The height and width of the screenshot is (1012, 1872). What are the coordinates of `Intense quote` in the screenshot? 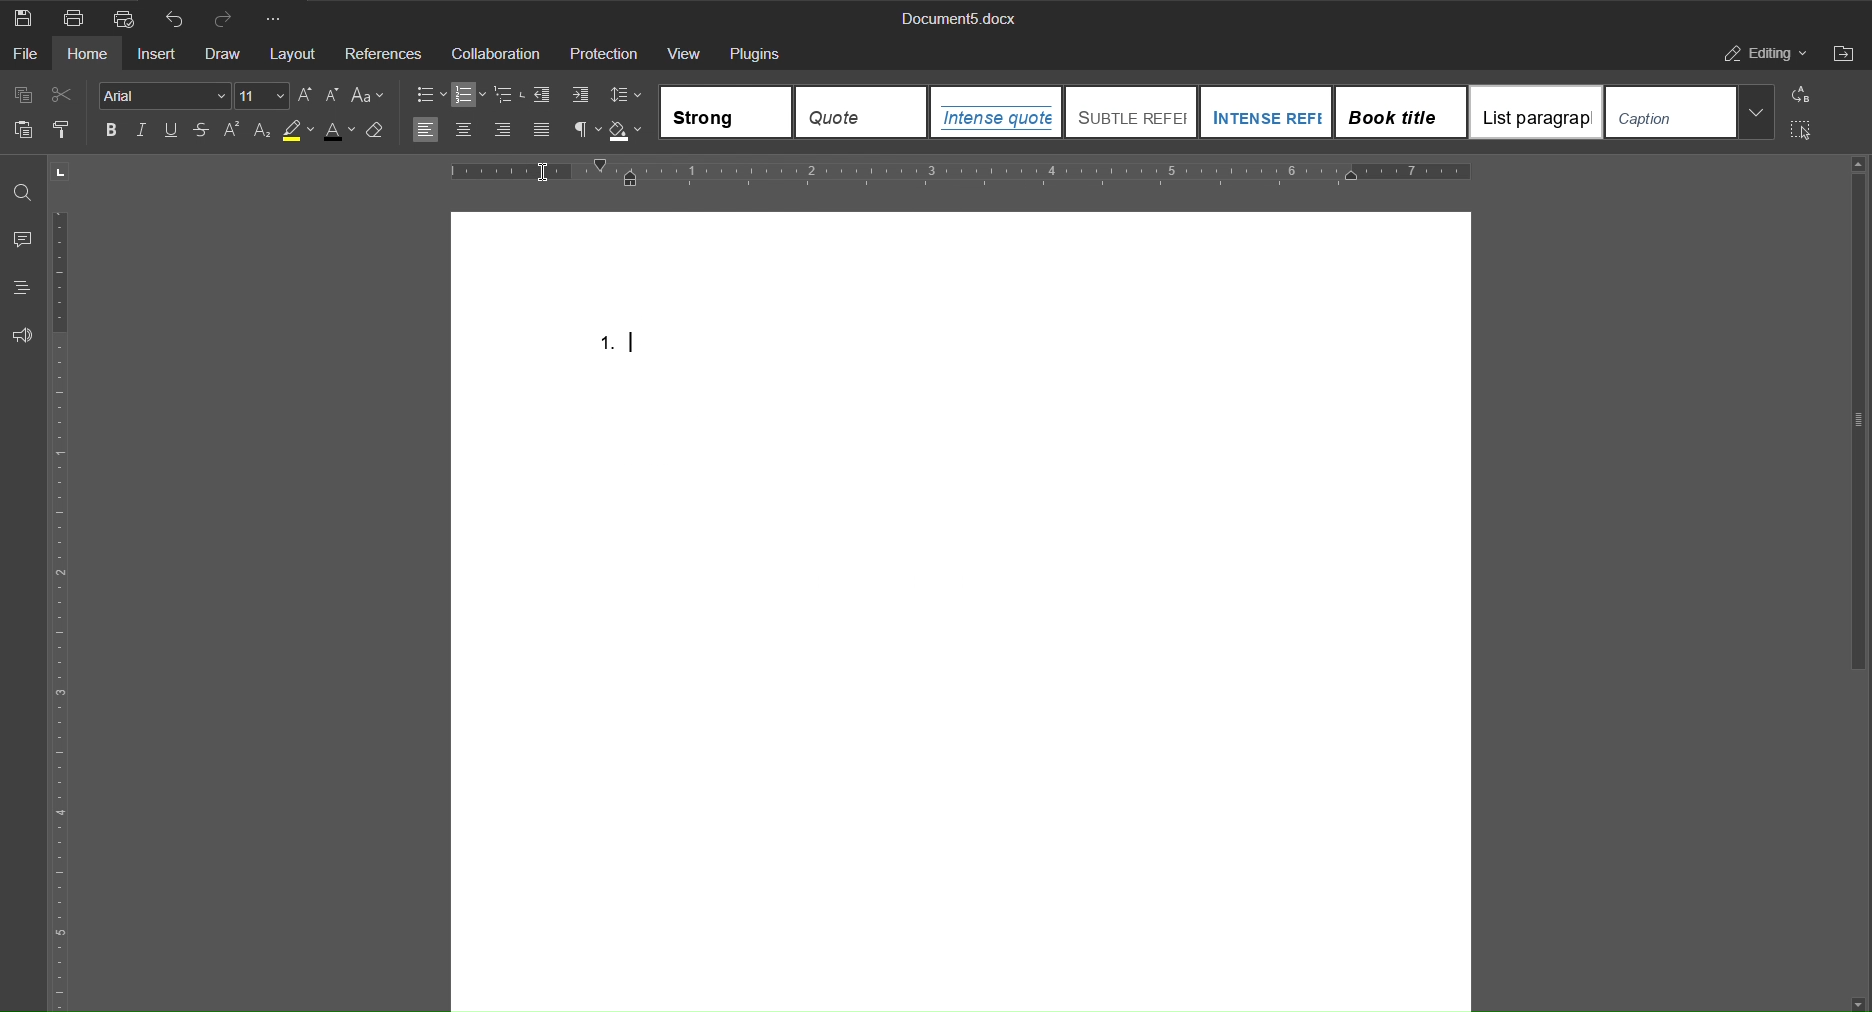 It's located at (997, 112).